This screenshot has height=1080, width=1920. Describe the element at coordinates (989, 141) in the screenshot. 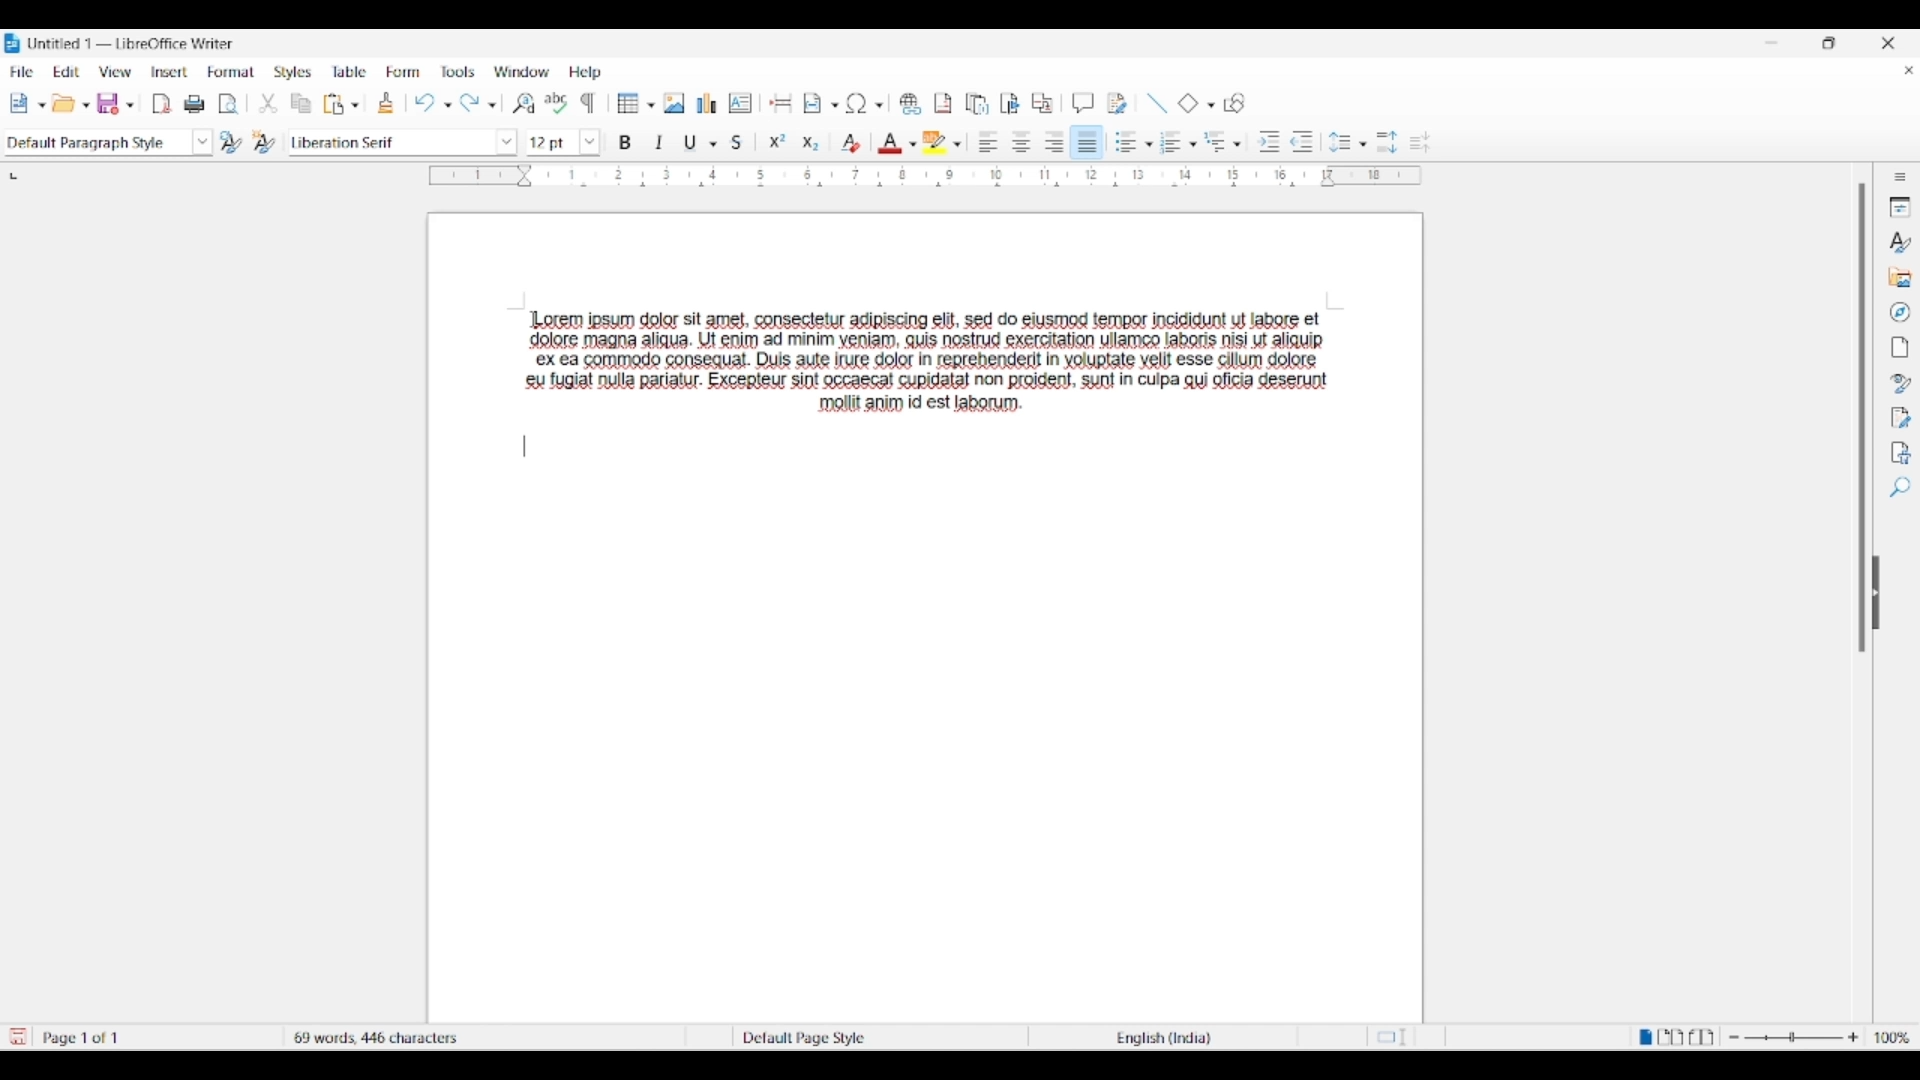

I see `Align left` at that location.